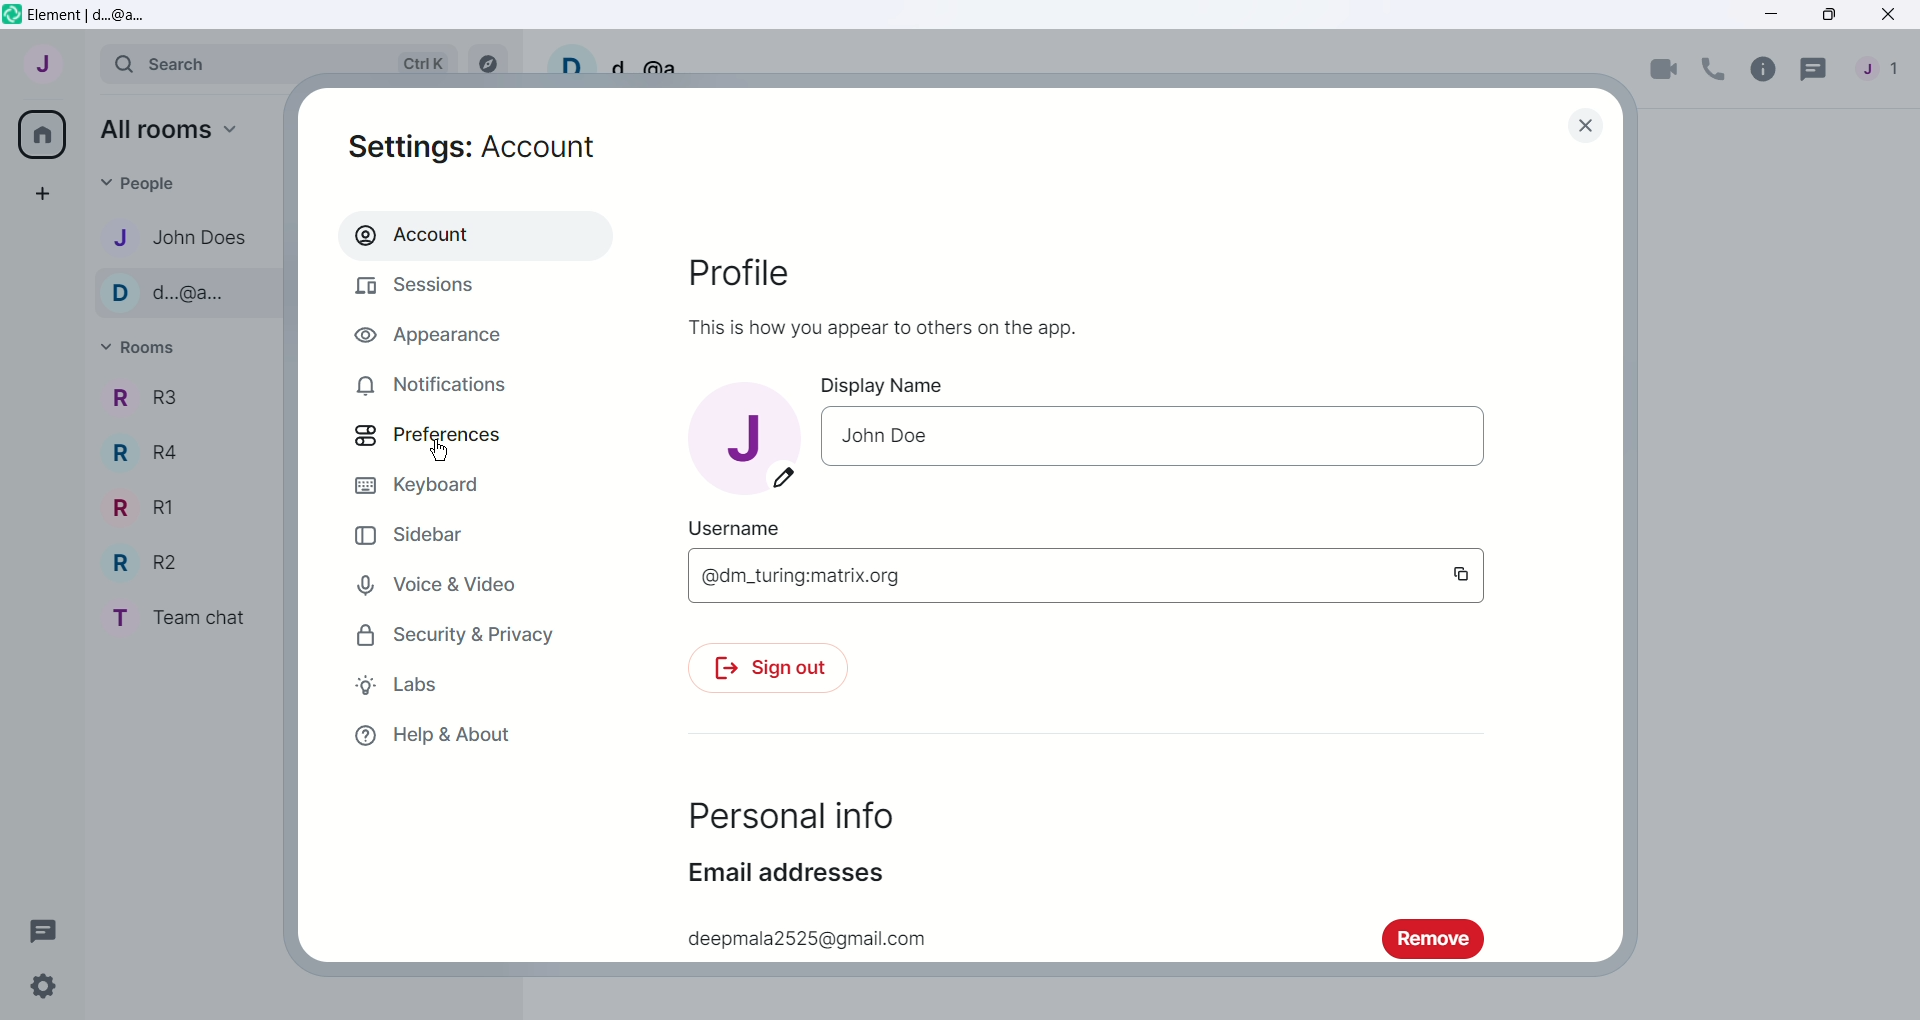 The height and width of the screenshot is (1020, 1920). I want to click on Search bar, so click(278, 63).